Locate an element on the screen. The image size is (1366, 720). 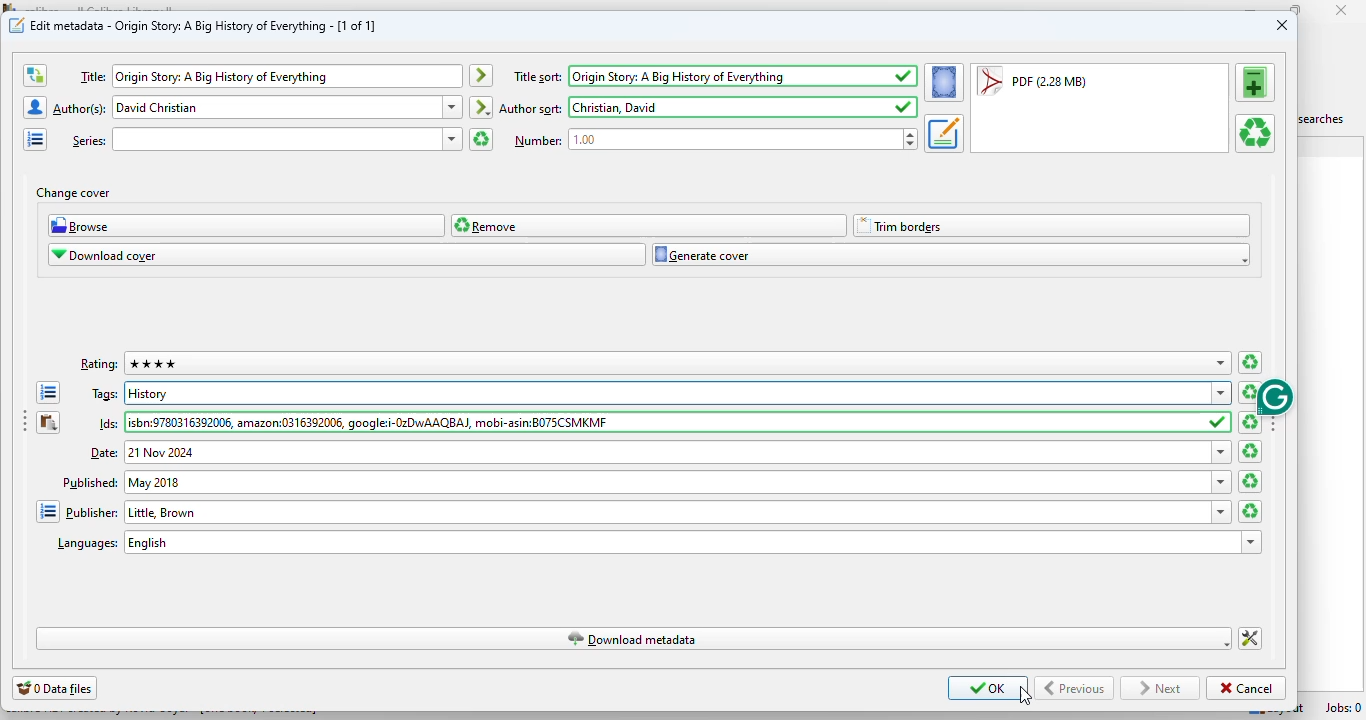
rating: 4 stars is located at coordinates (665, 363).